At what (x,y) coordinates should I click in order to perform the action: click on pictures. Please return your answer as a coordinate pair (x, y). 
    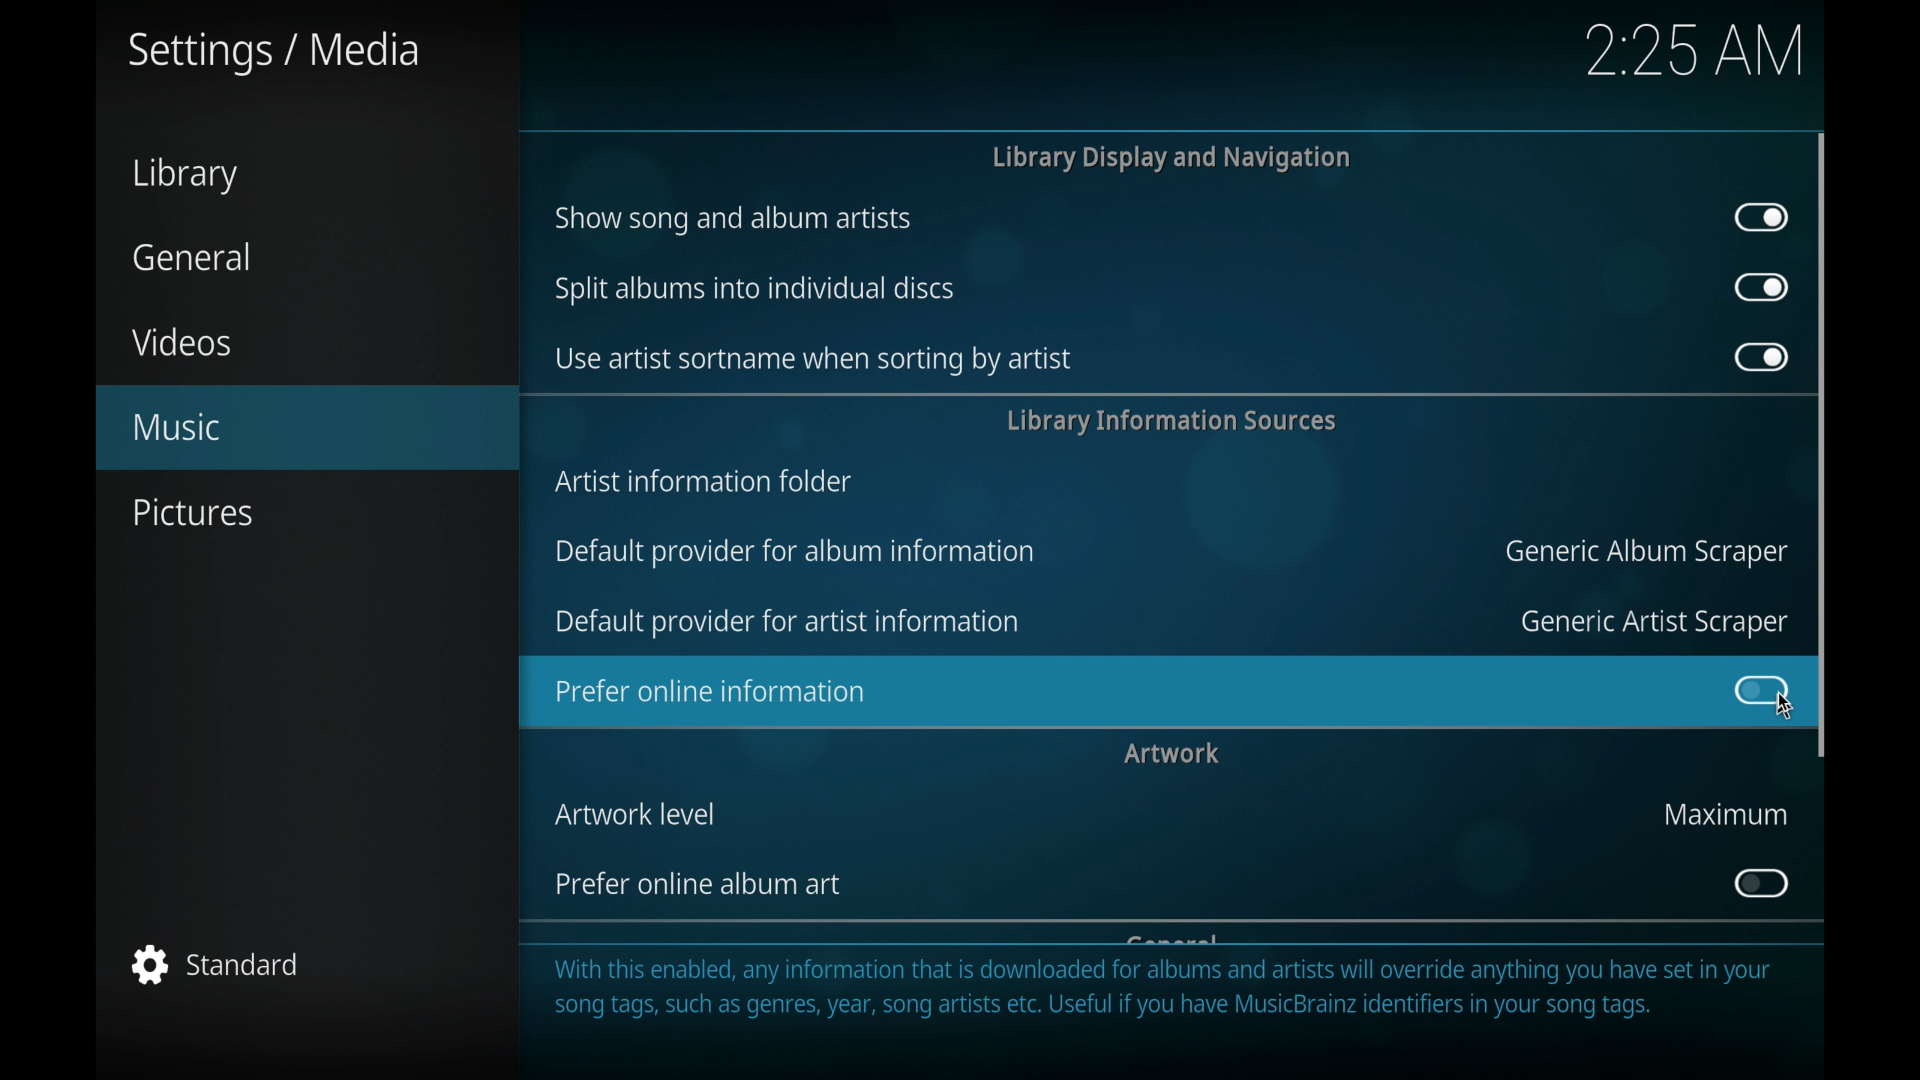
    Looking at the image, I should click on (196, 513).